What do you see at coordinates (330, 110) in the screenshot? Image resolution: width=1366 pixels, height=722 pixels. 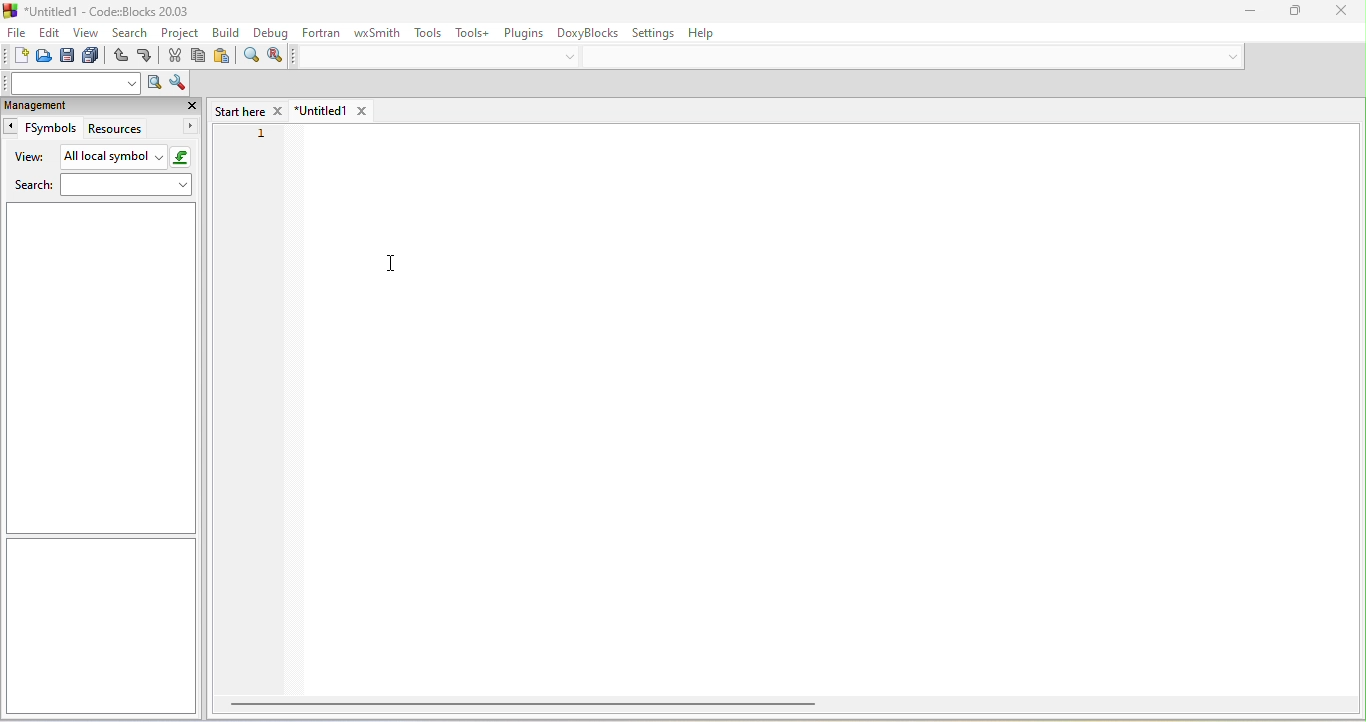 I see `untitled1` at bounding box center [330, 110].